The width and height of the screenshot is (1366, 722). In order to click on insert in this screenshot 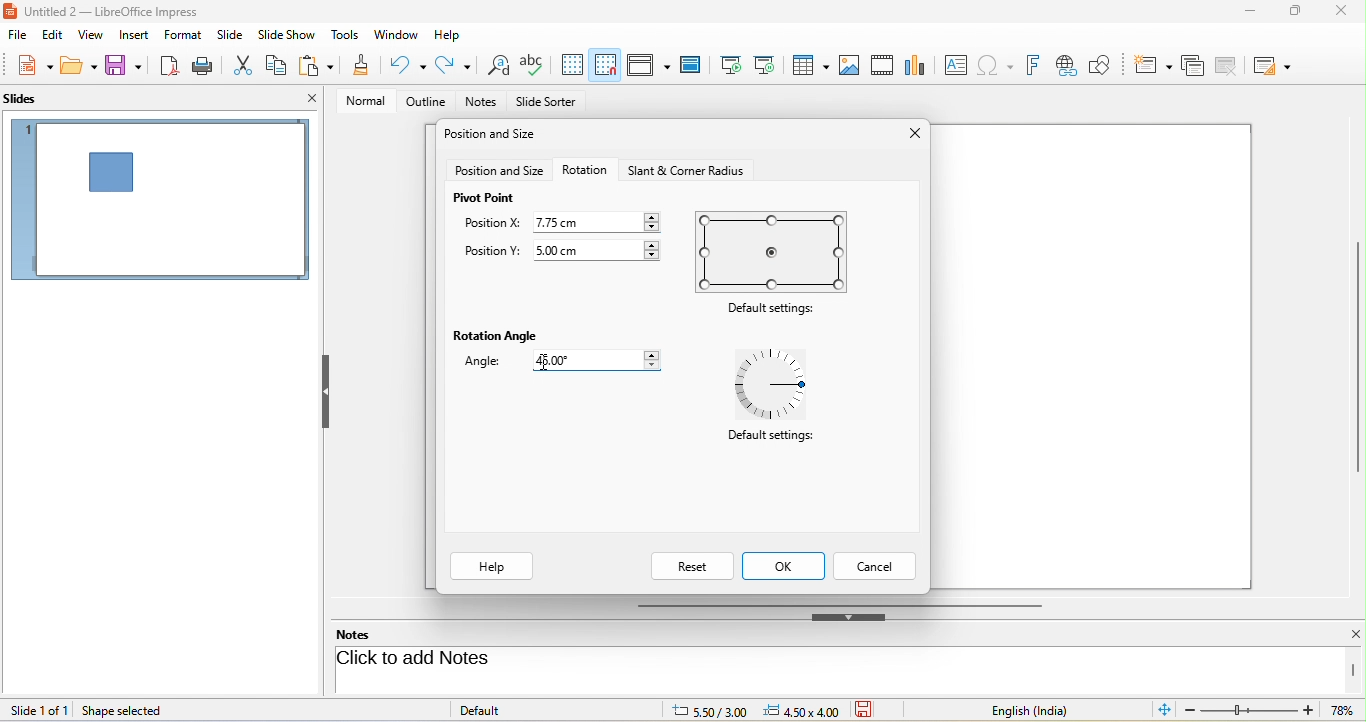, I will do `click(132, 35)`.